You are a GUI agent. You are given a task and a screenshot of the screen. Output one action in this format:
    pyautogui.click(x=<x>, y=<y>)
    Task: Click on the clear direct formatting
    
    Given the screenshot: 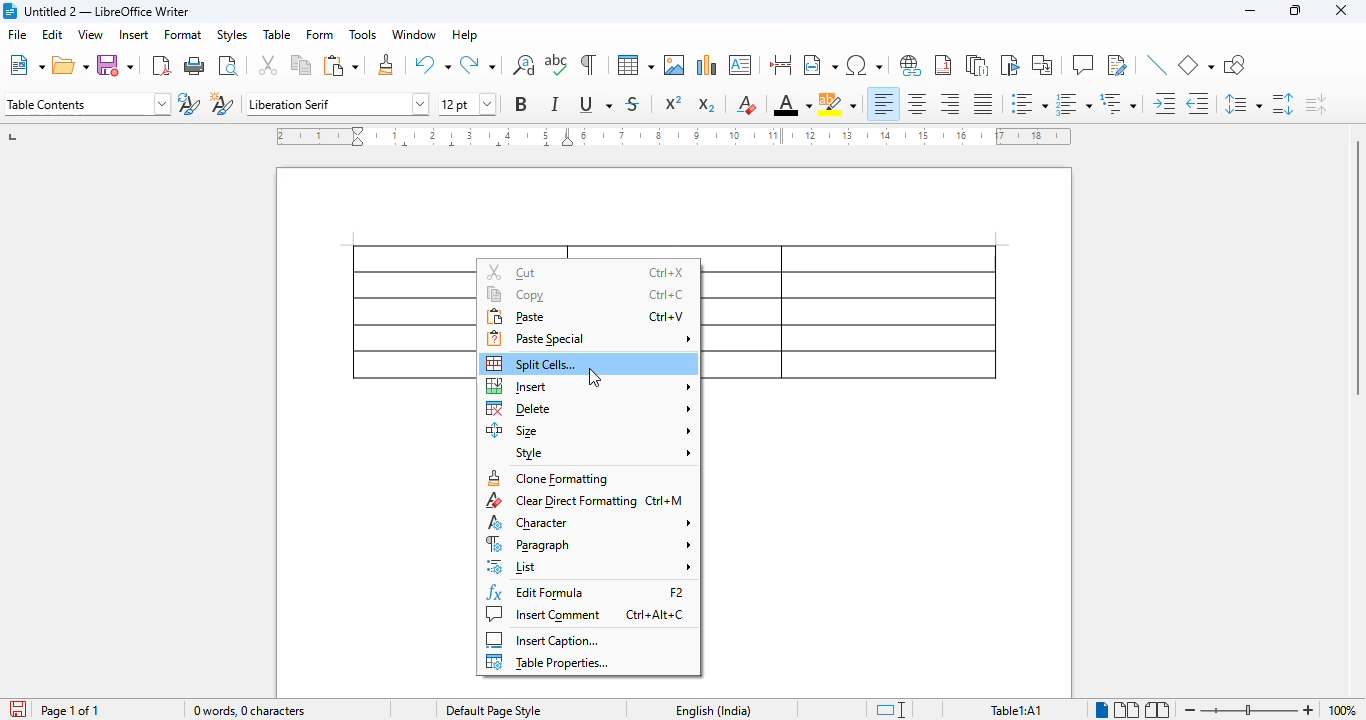 What is the action you would take?
    pyautogui.click(x=747, y=104)
    